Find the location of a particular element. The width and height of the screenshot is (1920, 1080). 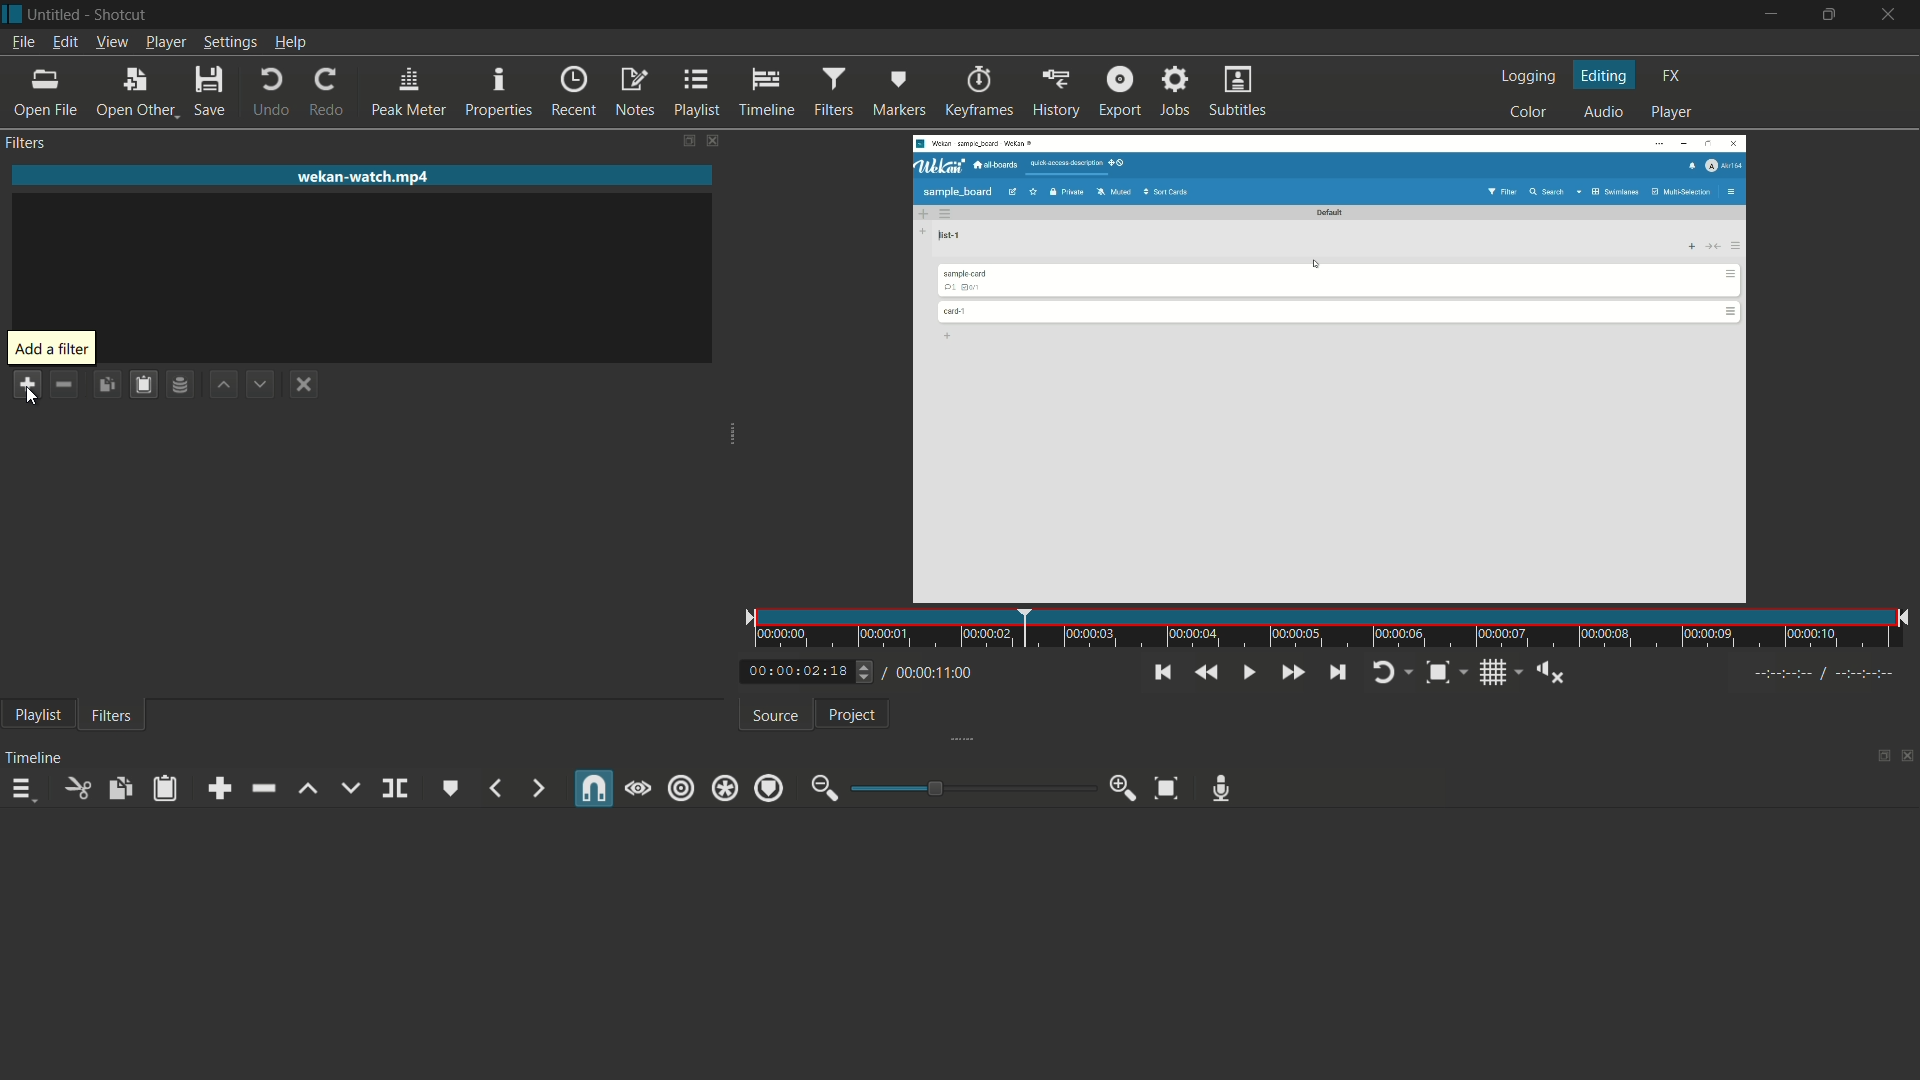

minimize is located at coordinates (1775, 15).